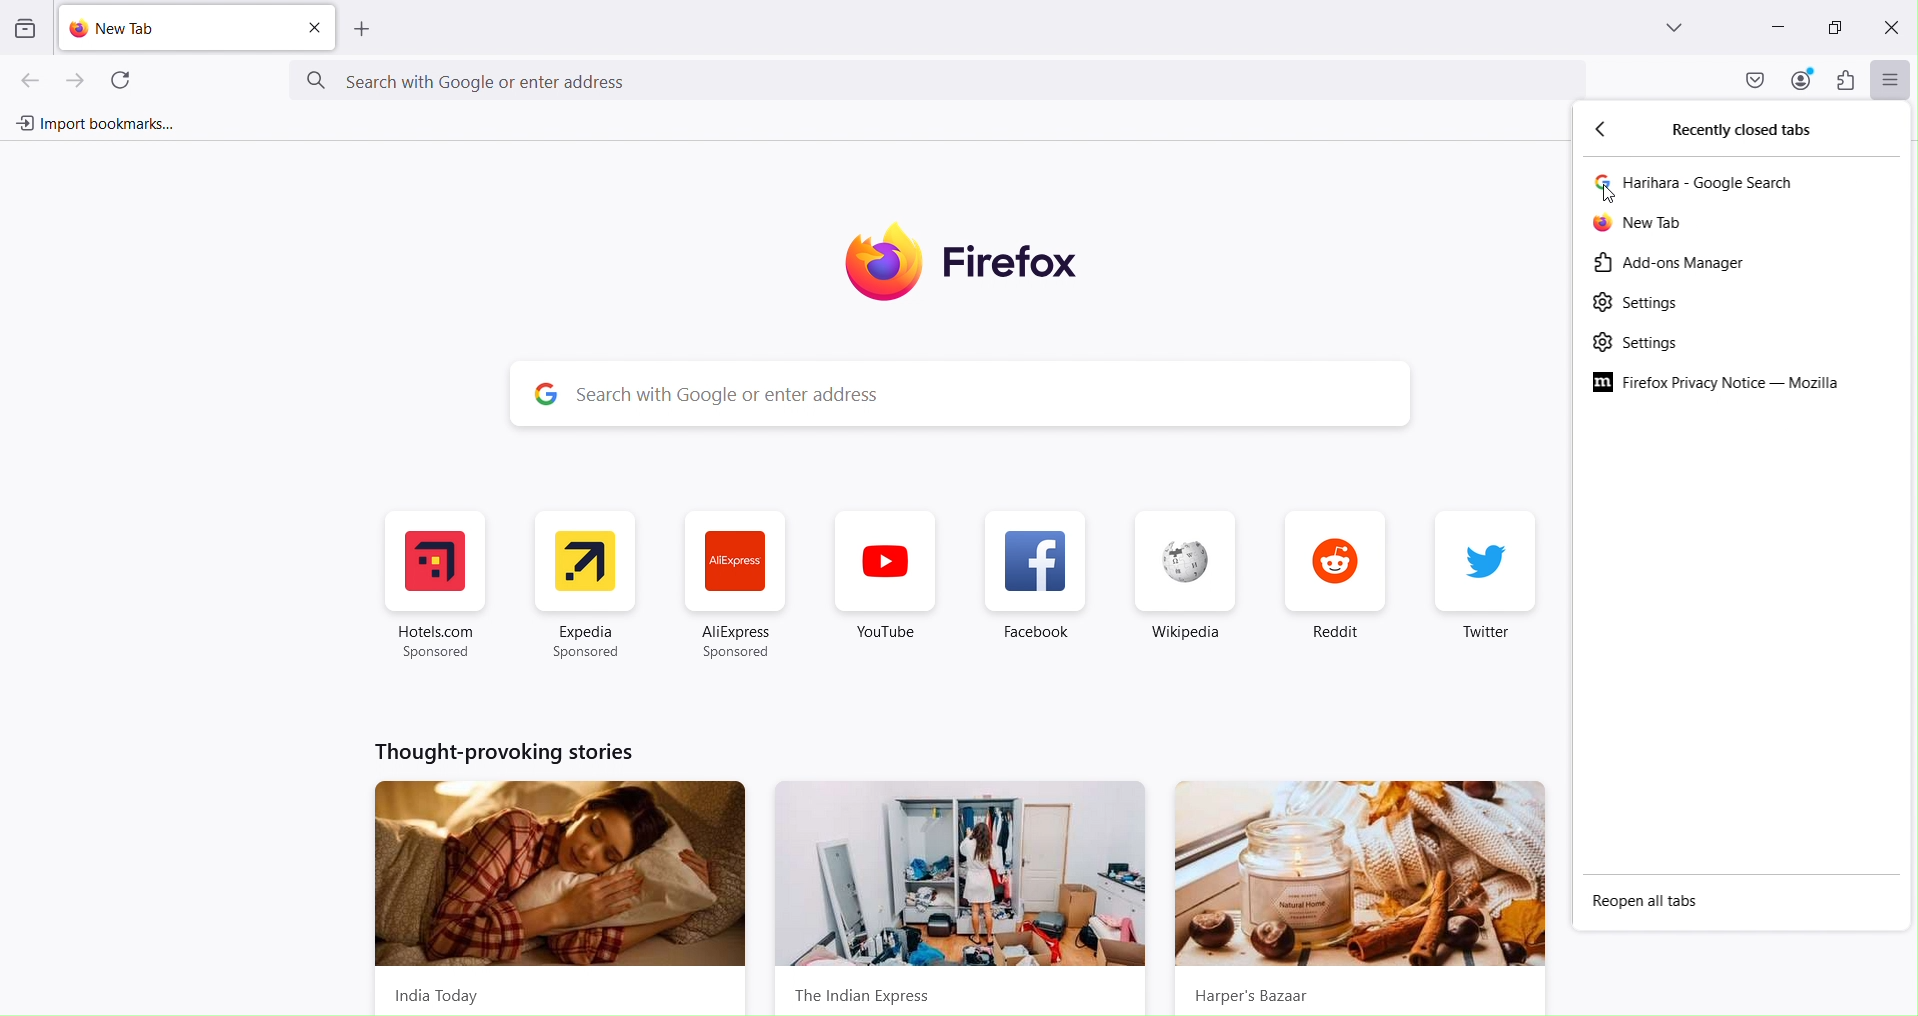 The image size is (1918, 1016). What do you see at coordinates (1642, 225) in the screenshot?
I see `New tab` at bounding box center [1642, 225].